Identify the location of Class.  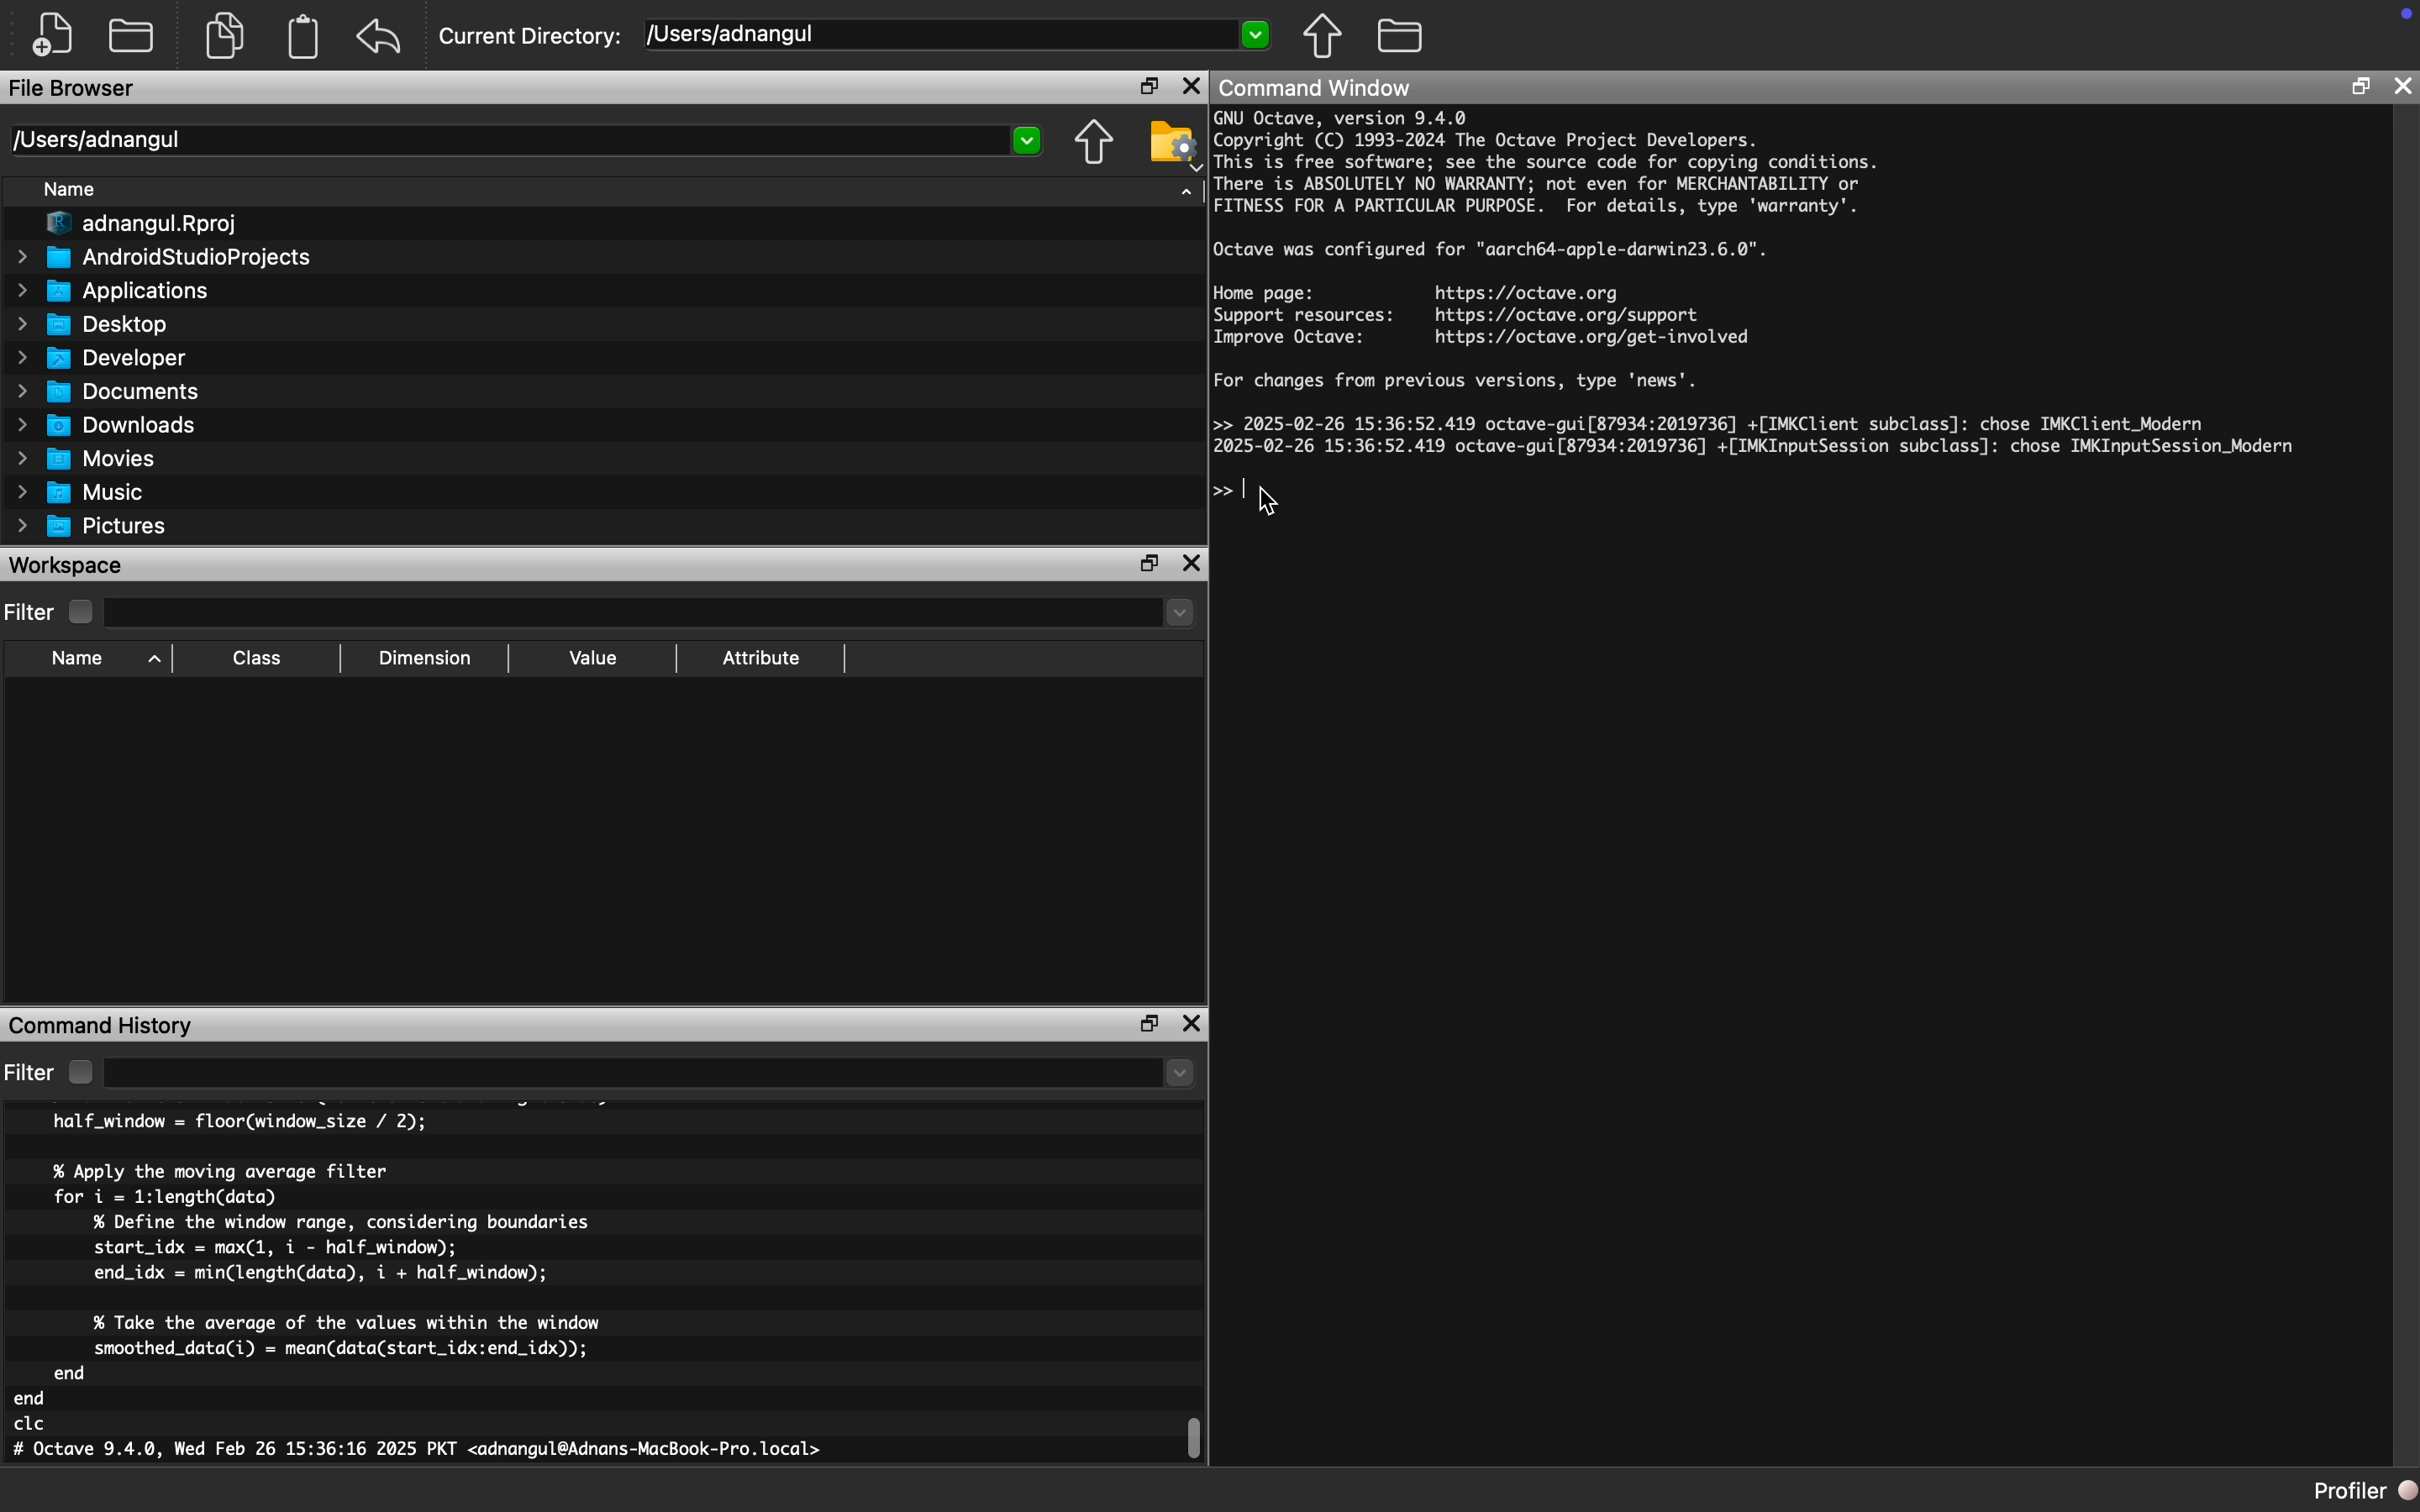
(257, 659).